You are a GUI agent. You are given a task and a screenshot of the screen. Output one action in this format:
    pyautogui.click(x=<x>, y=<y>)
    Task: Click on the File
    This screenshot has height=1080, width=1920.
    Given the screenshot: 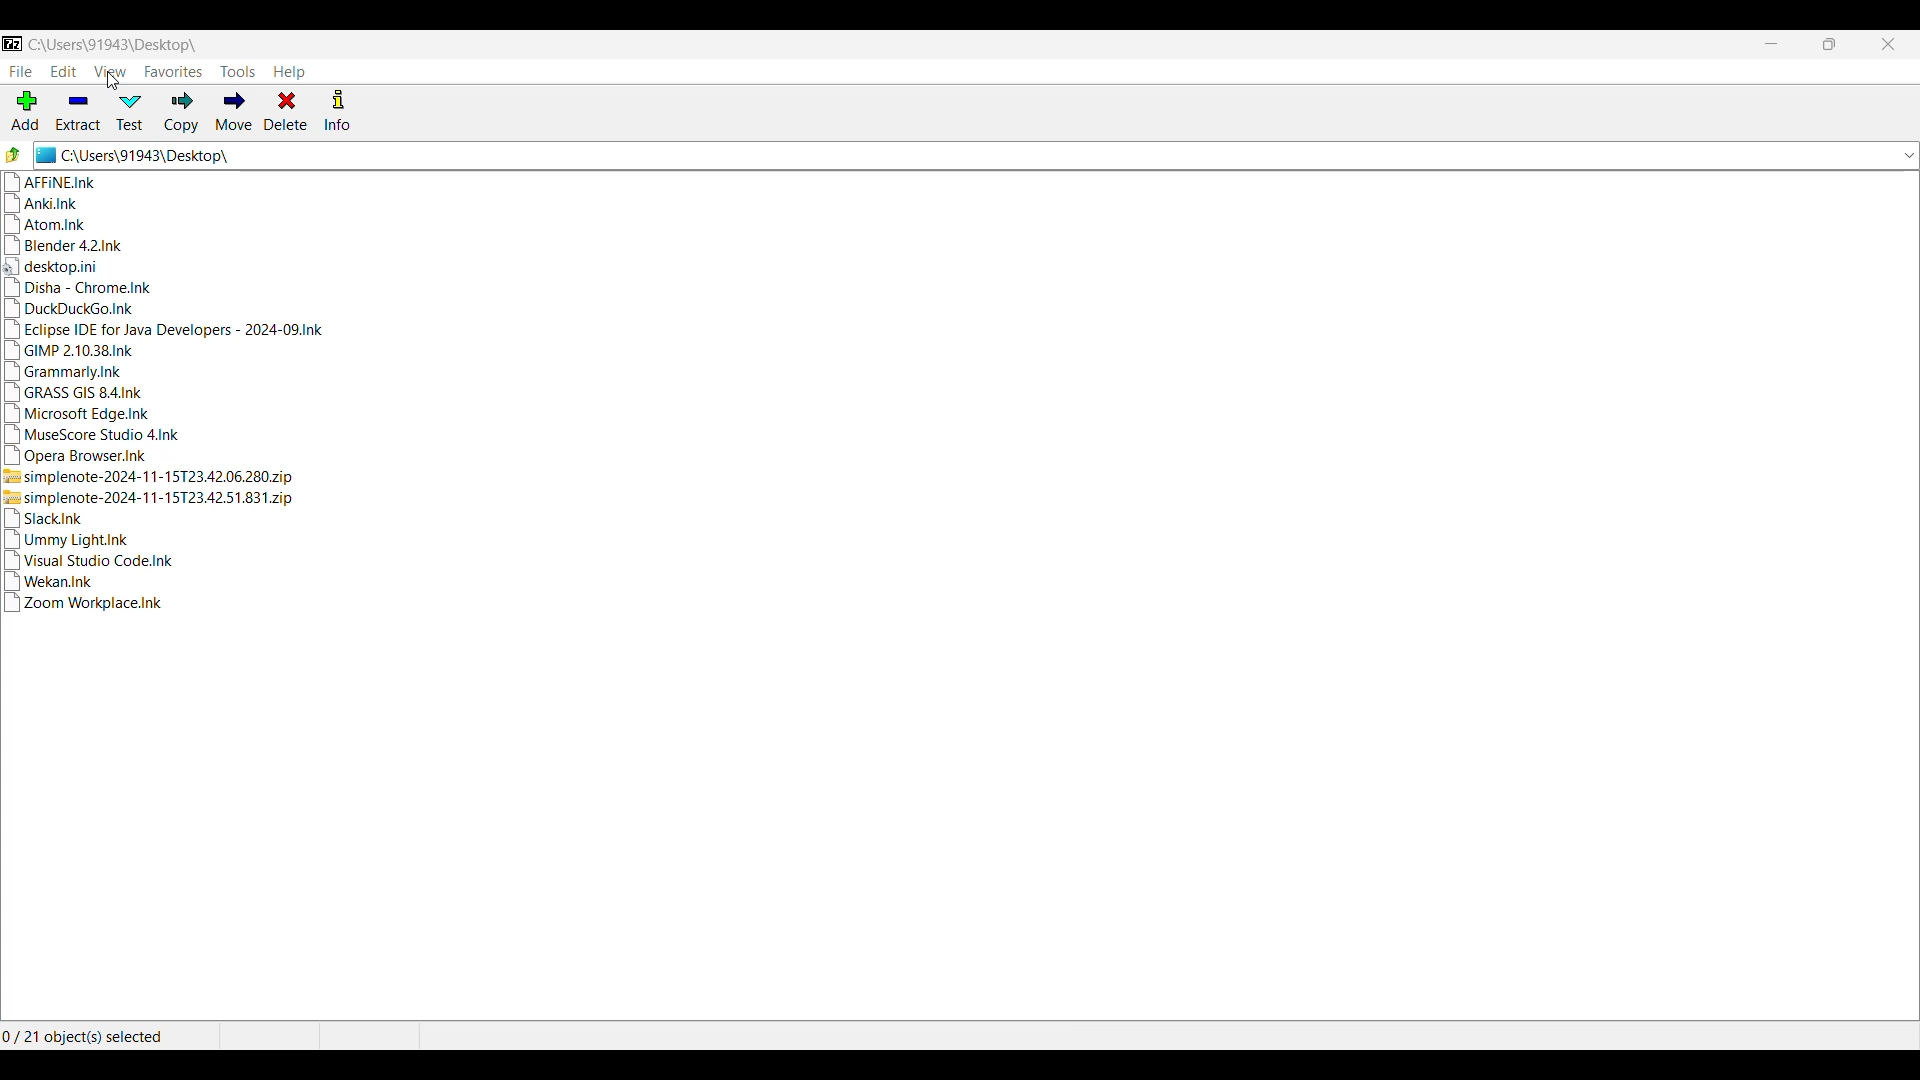 What is the action you would take?
    pyautogui.click(x=21, y=72)
    